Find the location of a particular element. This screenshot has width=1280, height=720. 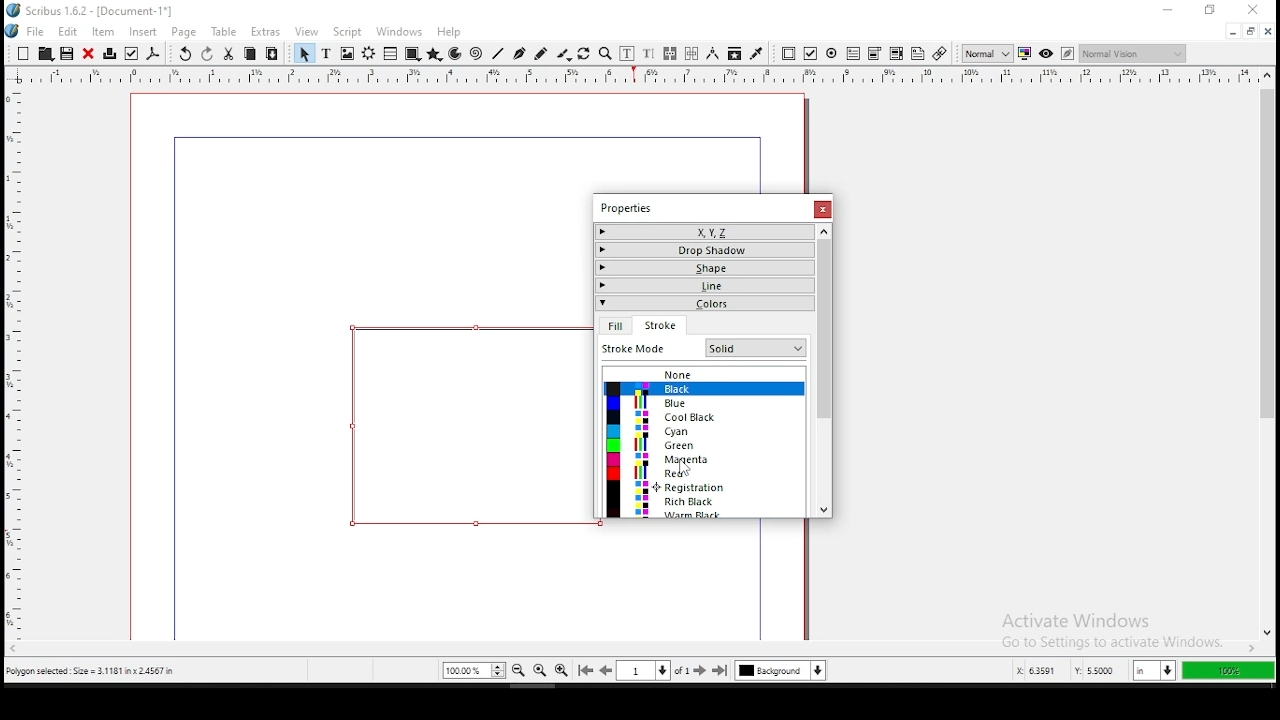

properties is located at coordinates (625, 208).